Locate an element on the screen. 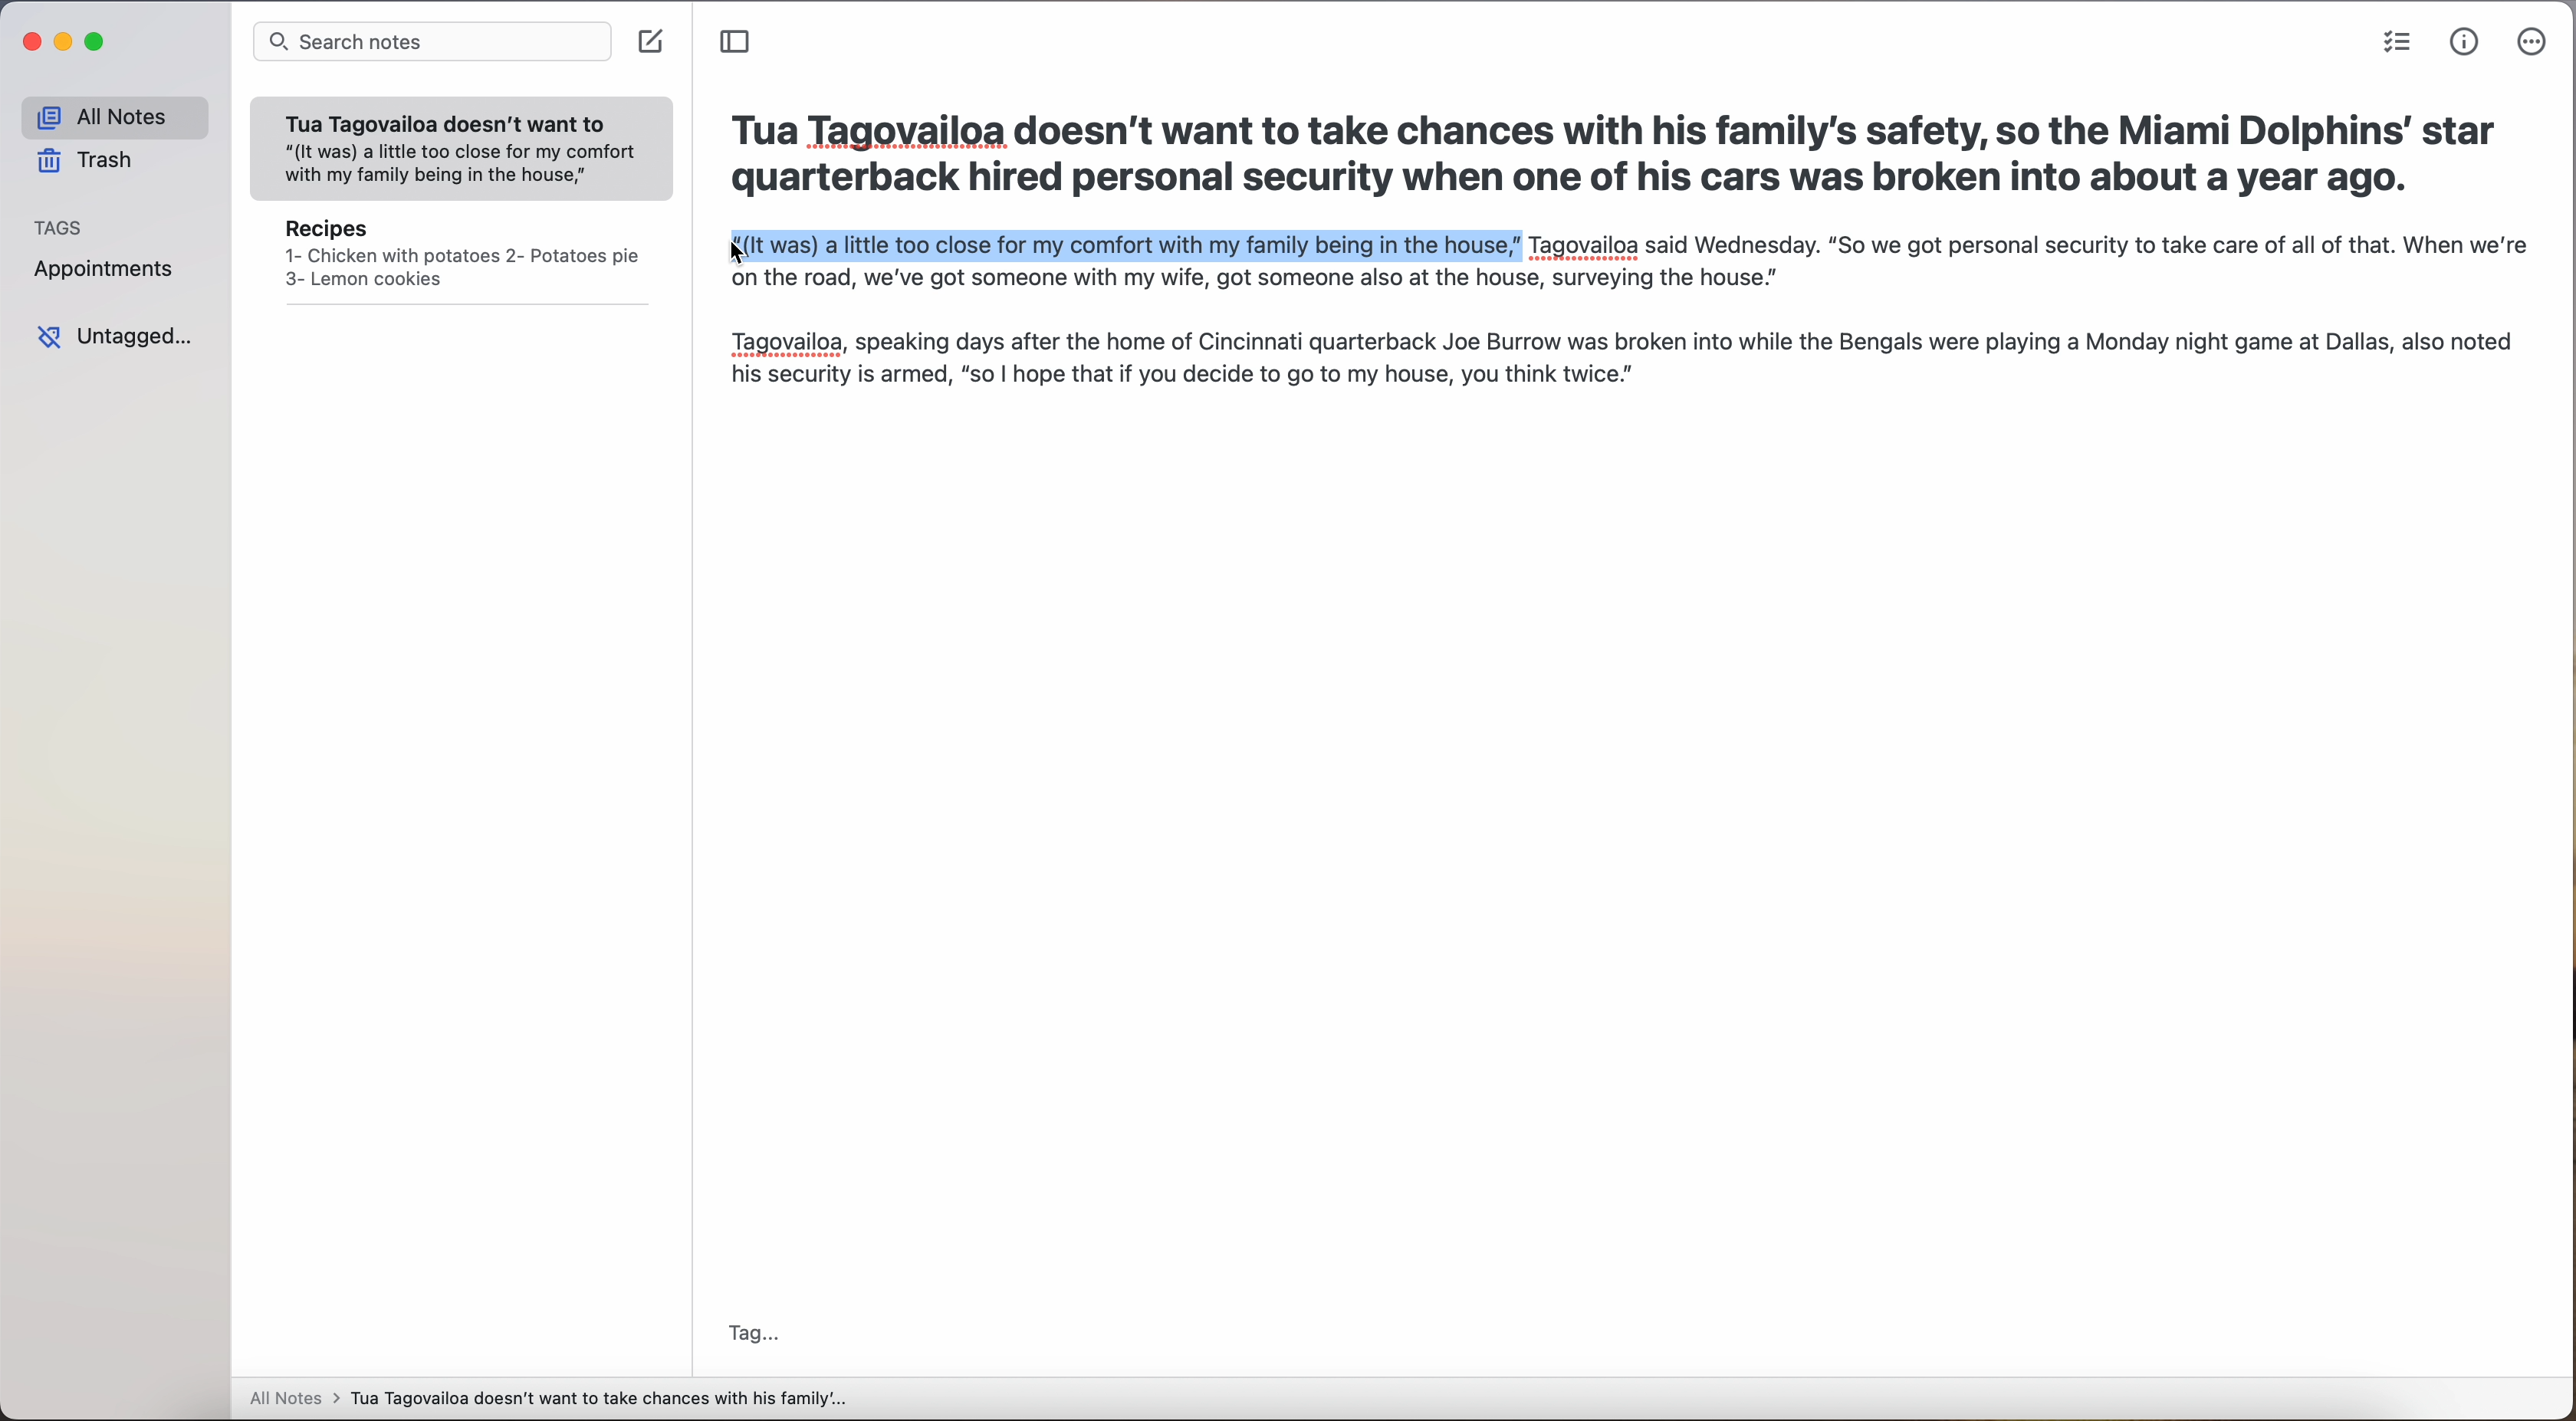  cursor is located at coordinates (725, 256).